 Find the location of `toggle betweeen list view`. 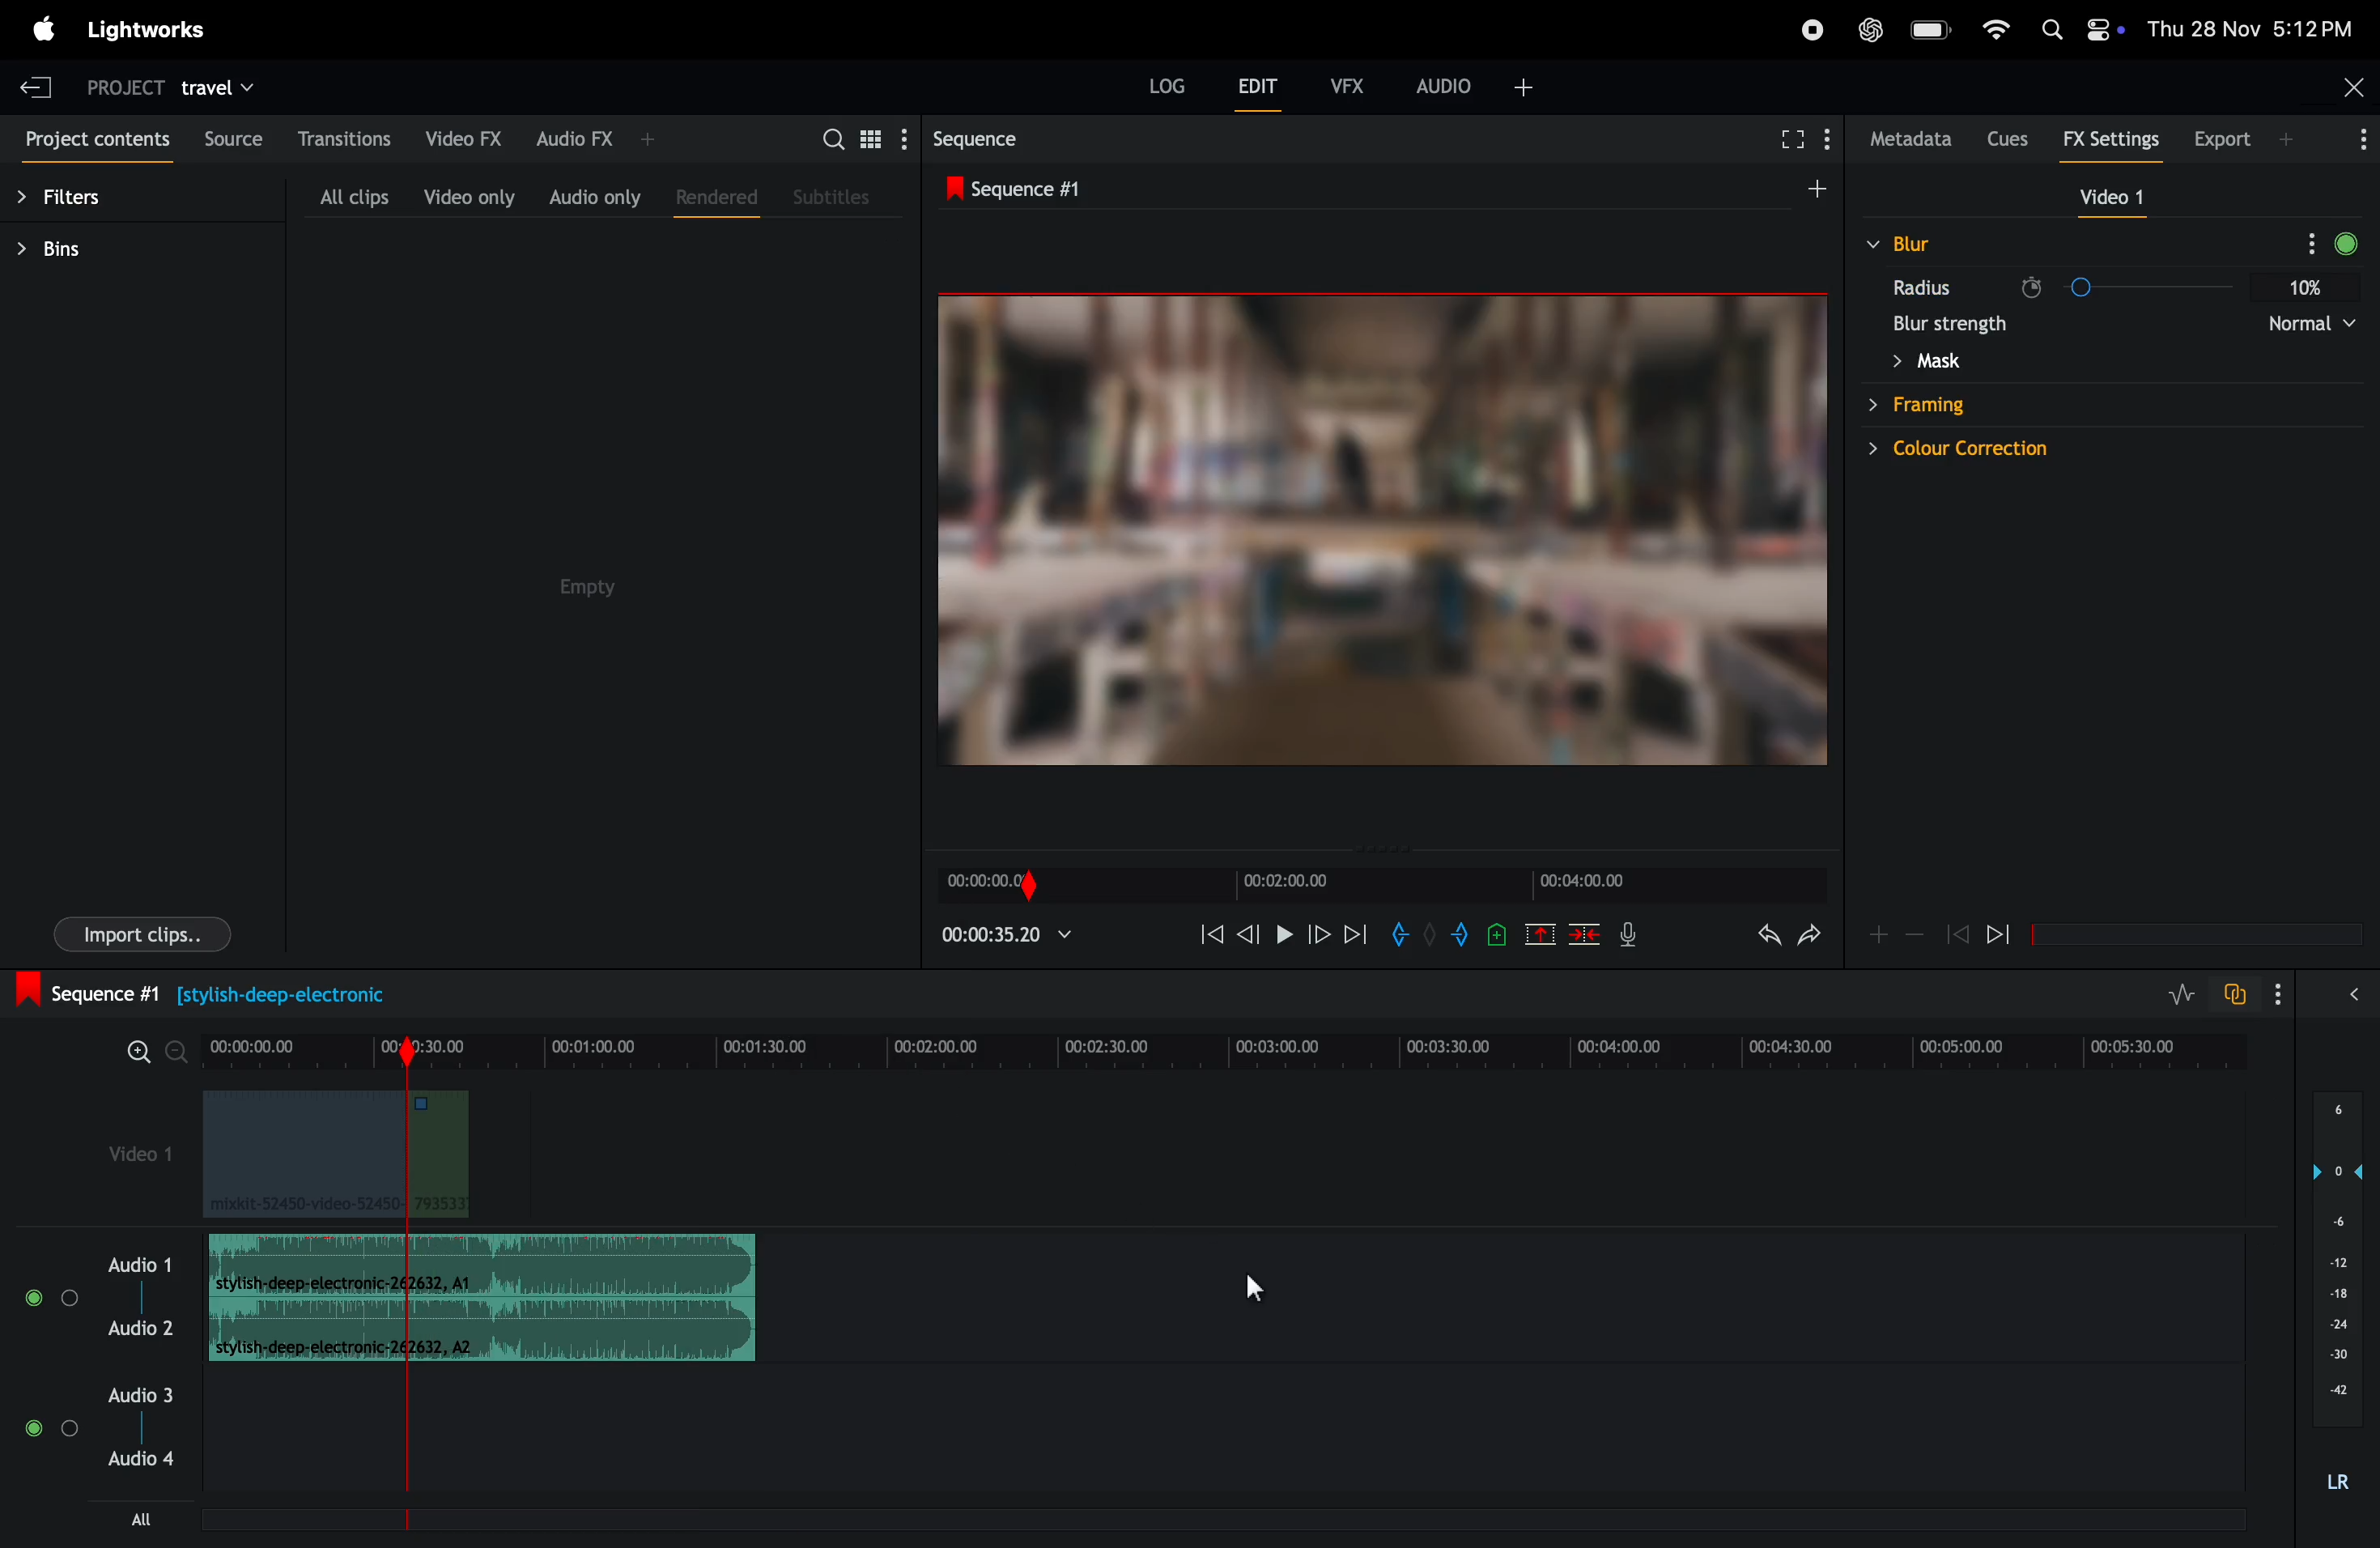

toggle betweeen list view is located at coordinates (872, 139).